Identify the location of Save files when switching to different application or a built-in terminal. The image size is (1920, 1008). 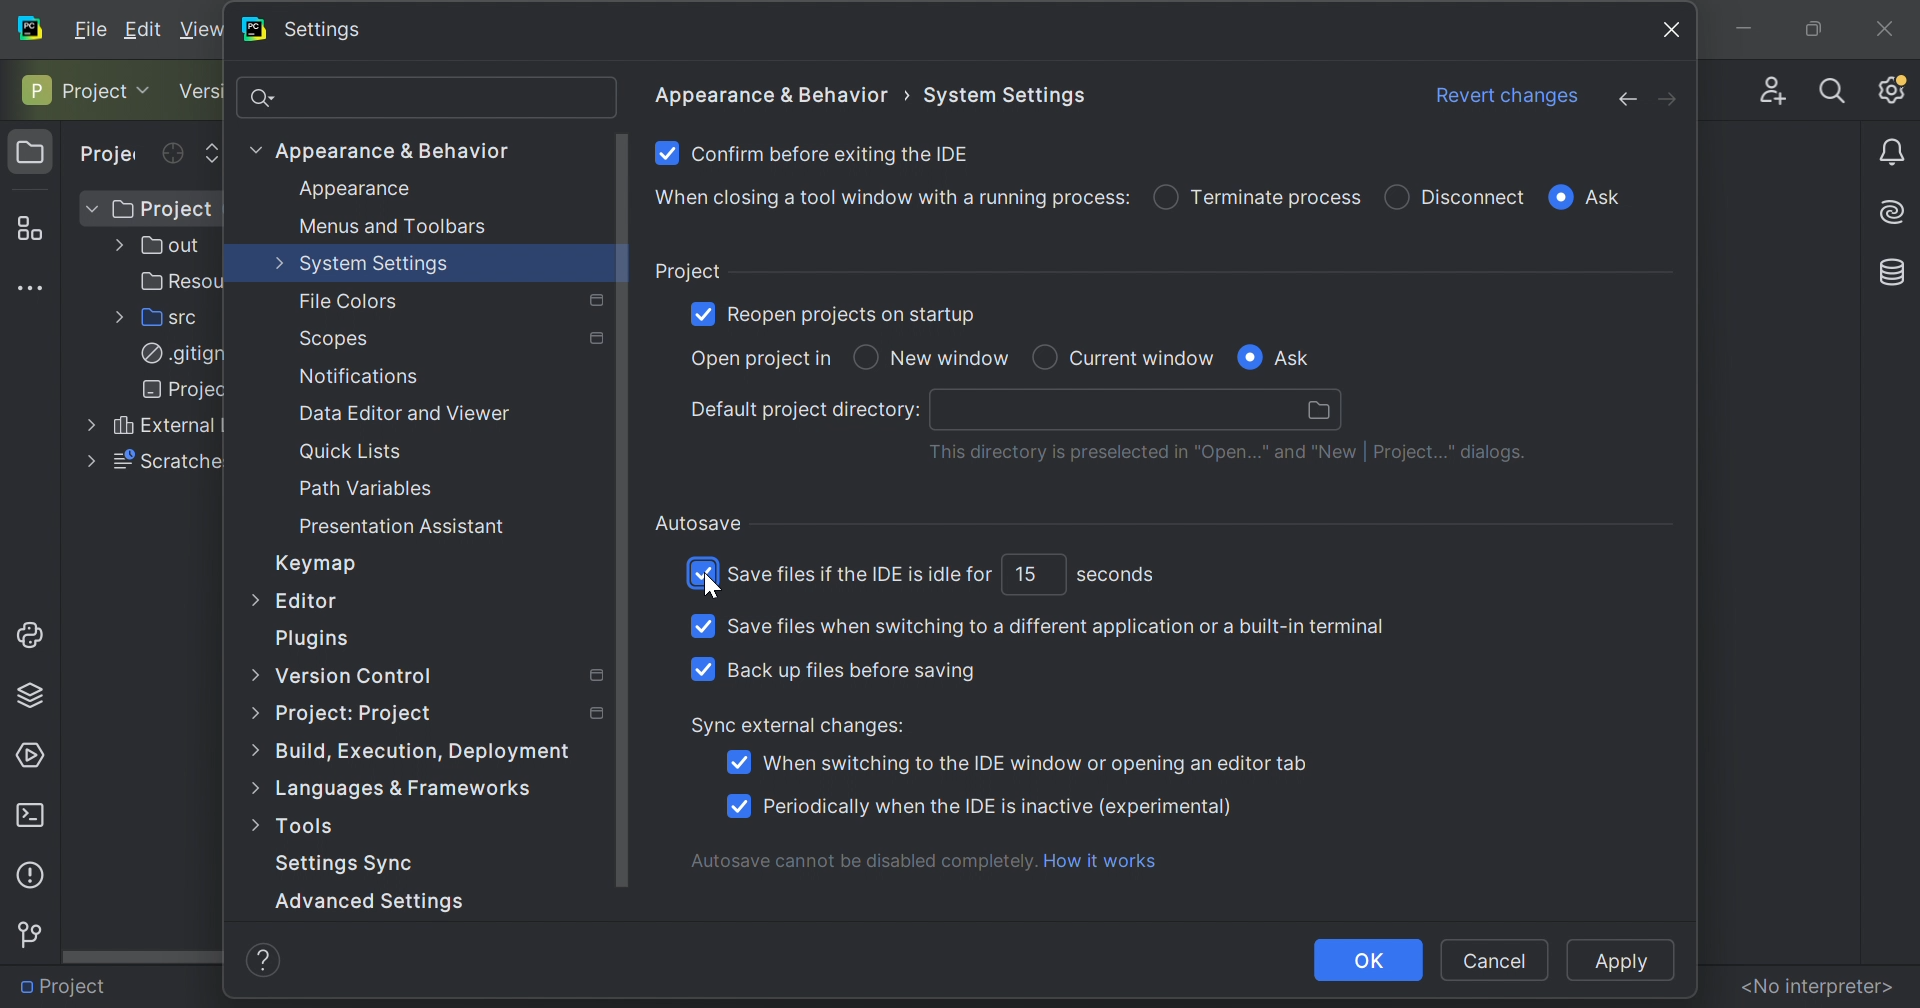
(1054, 625).